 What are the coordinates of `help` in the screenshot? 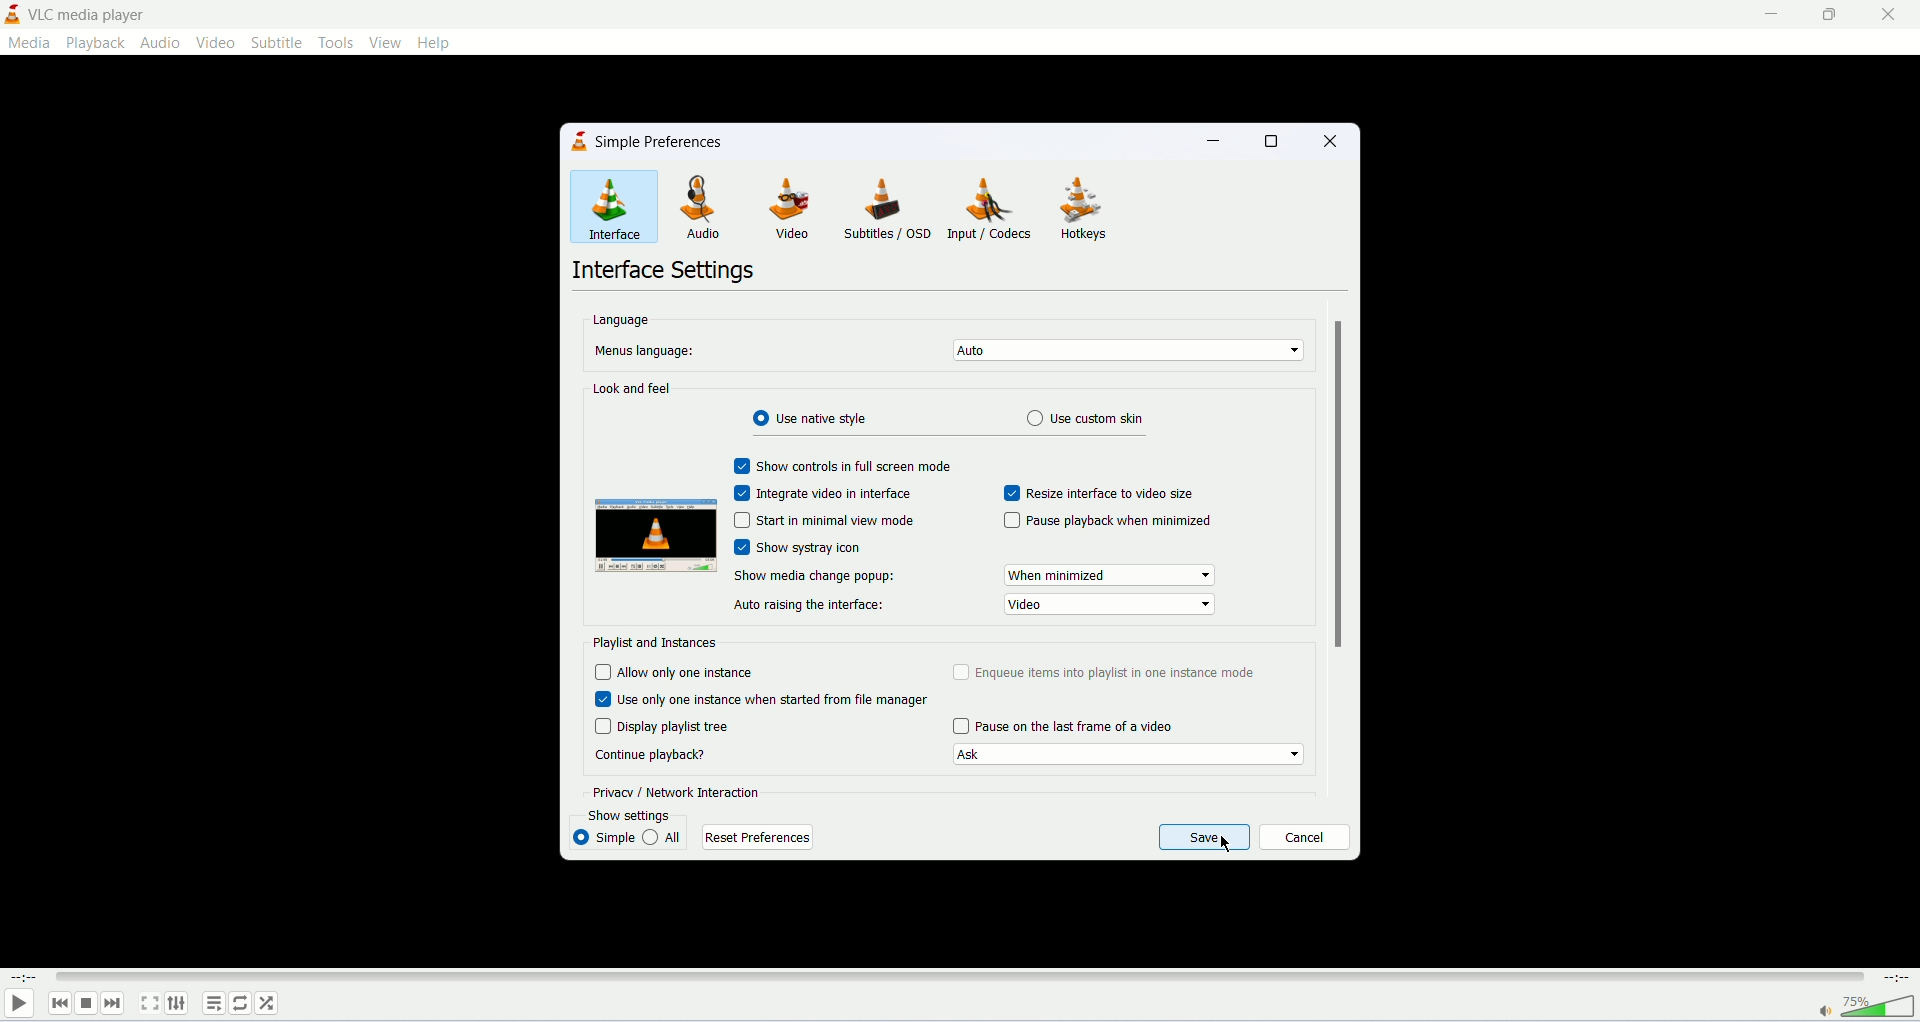 It's located at (439, 45).